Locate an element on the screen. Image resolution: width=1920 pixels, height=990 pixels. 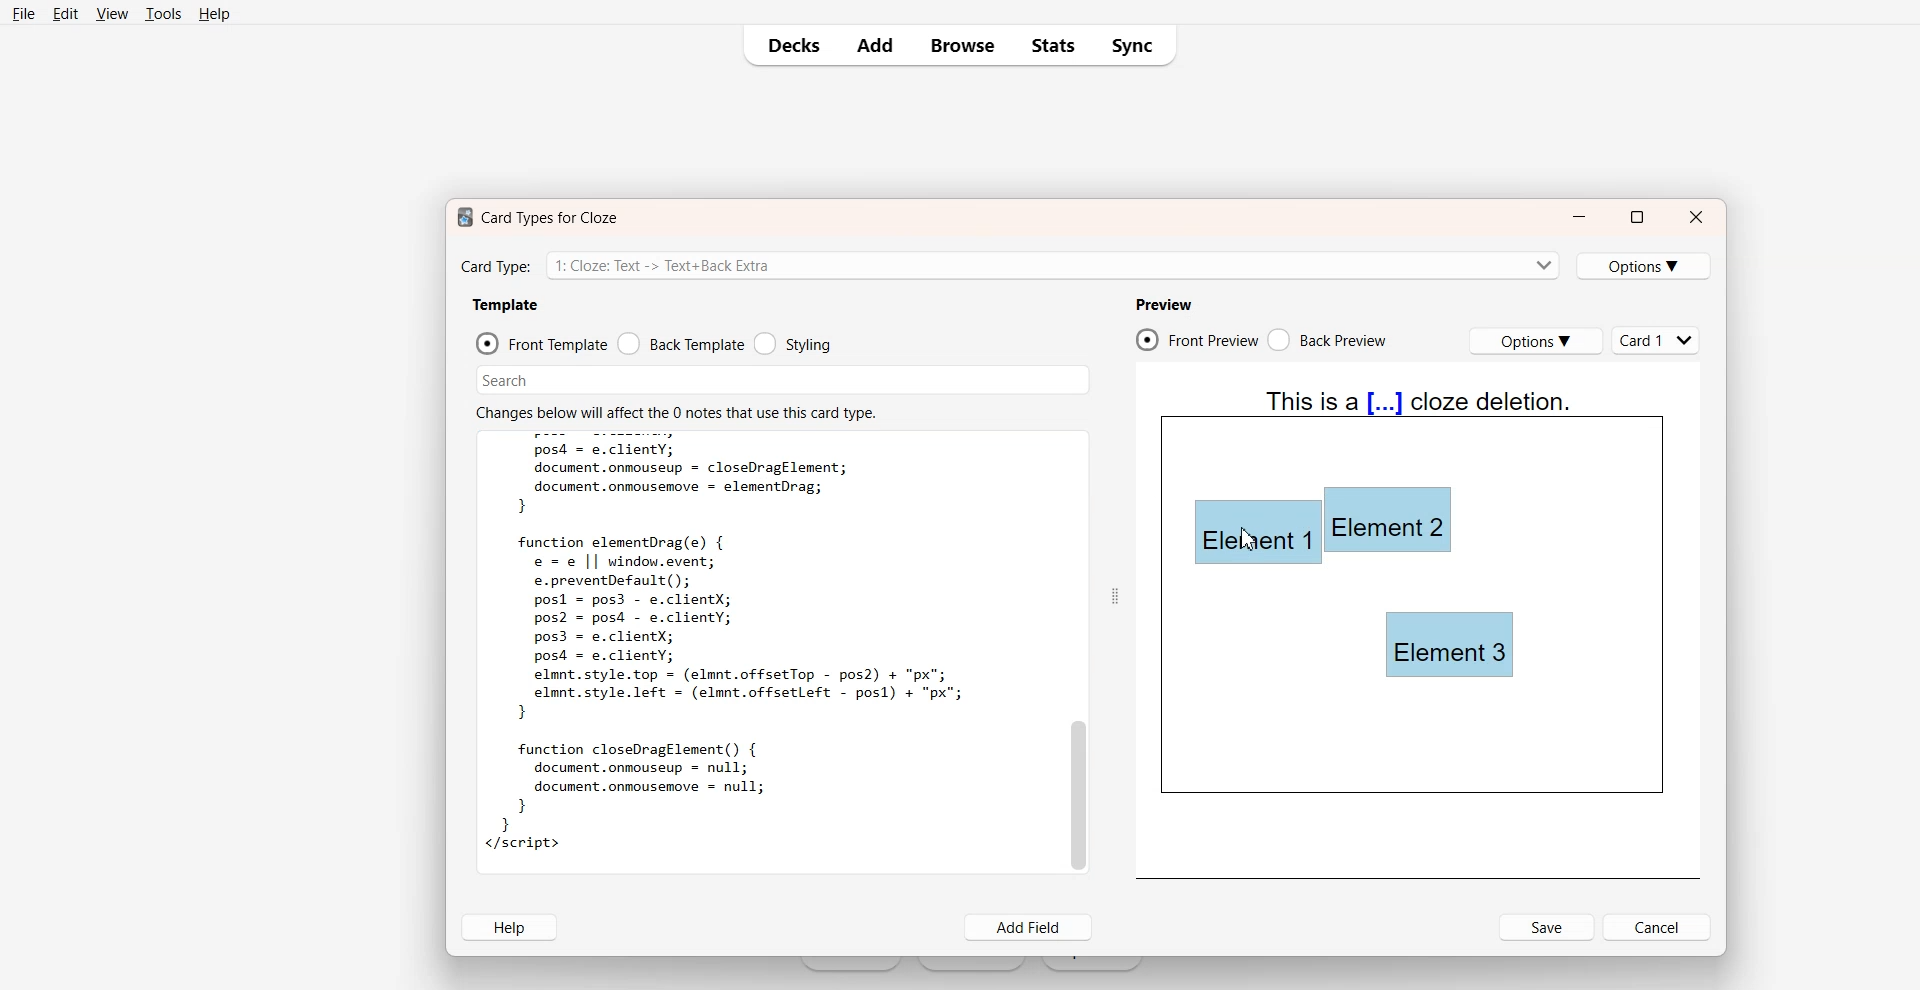
Cancel is located at coordinates (1659, 927).